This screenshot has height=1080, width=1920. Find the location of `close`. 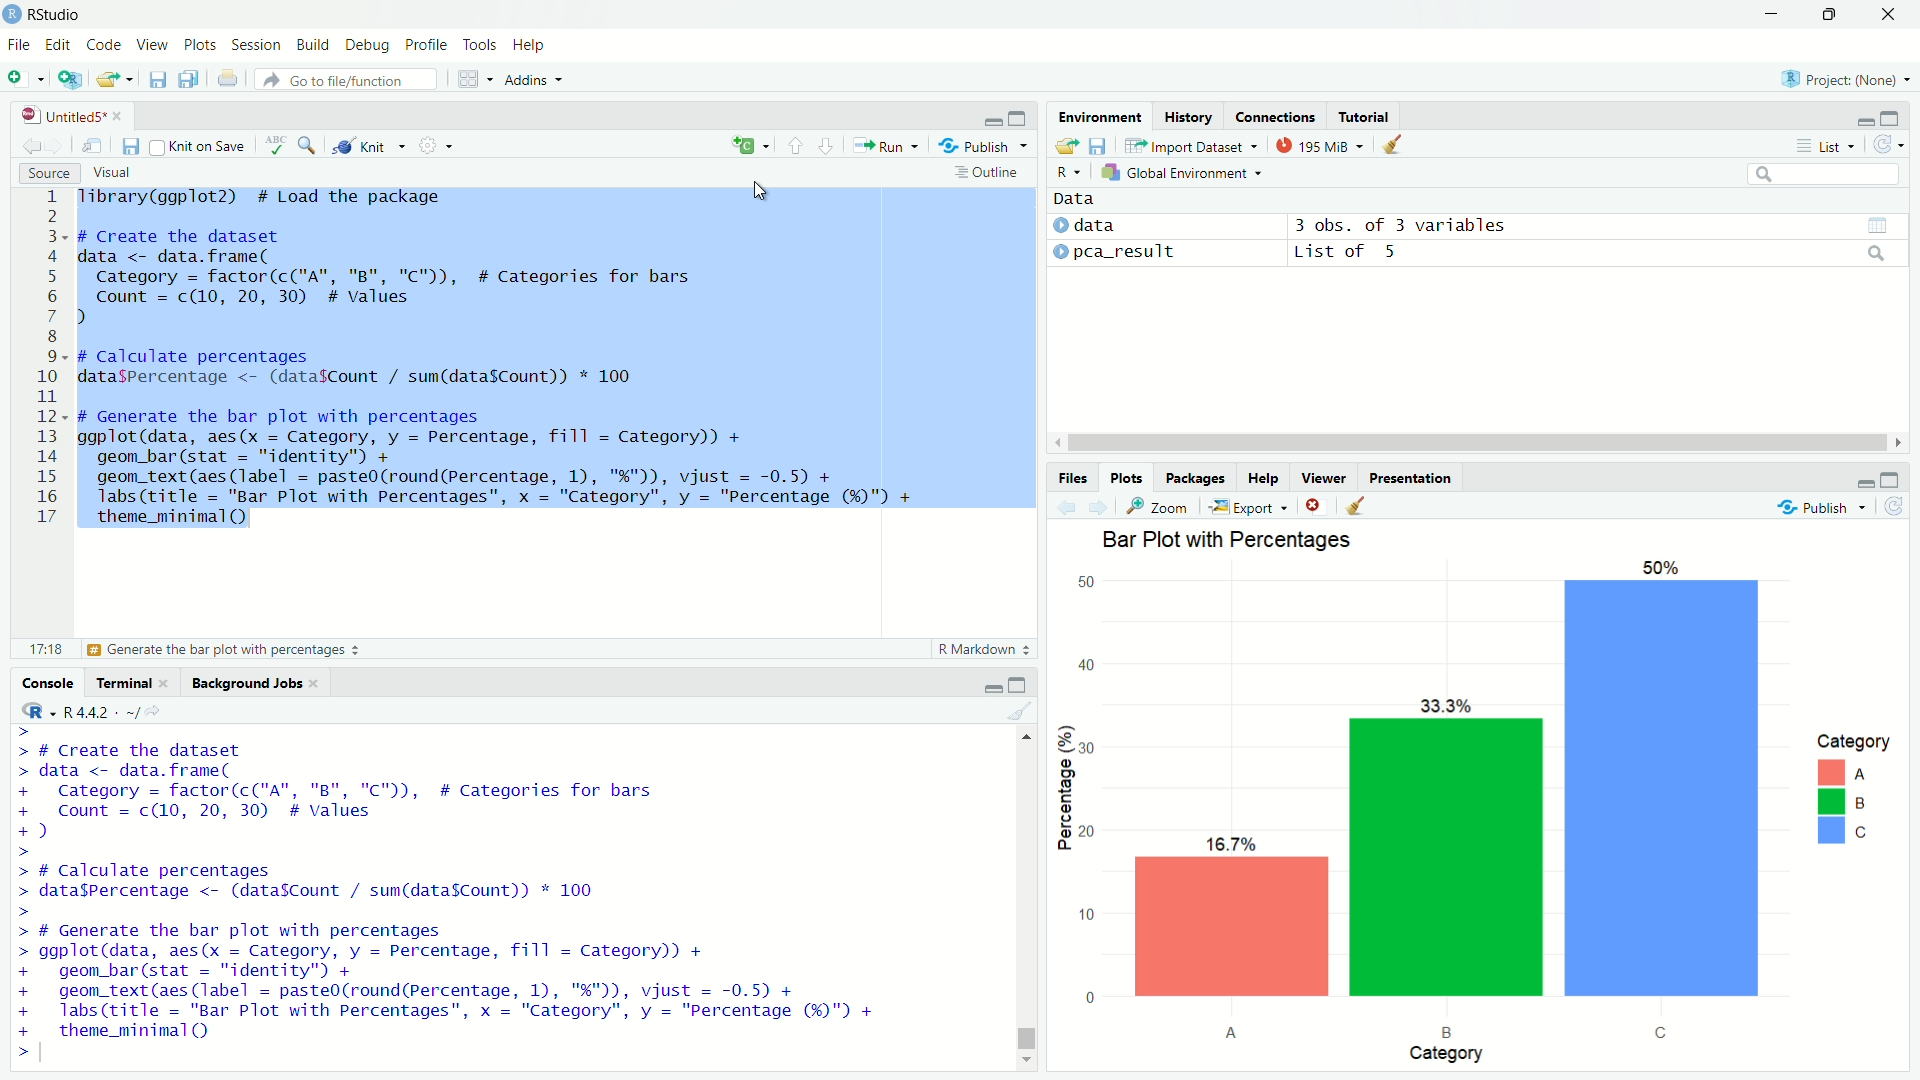

close is located at coordinates (1890, 15).